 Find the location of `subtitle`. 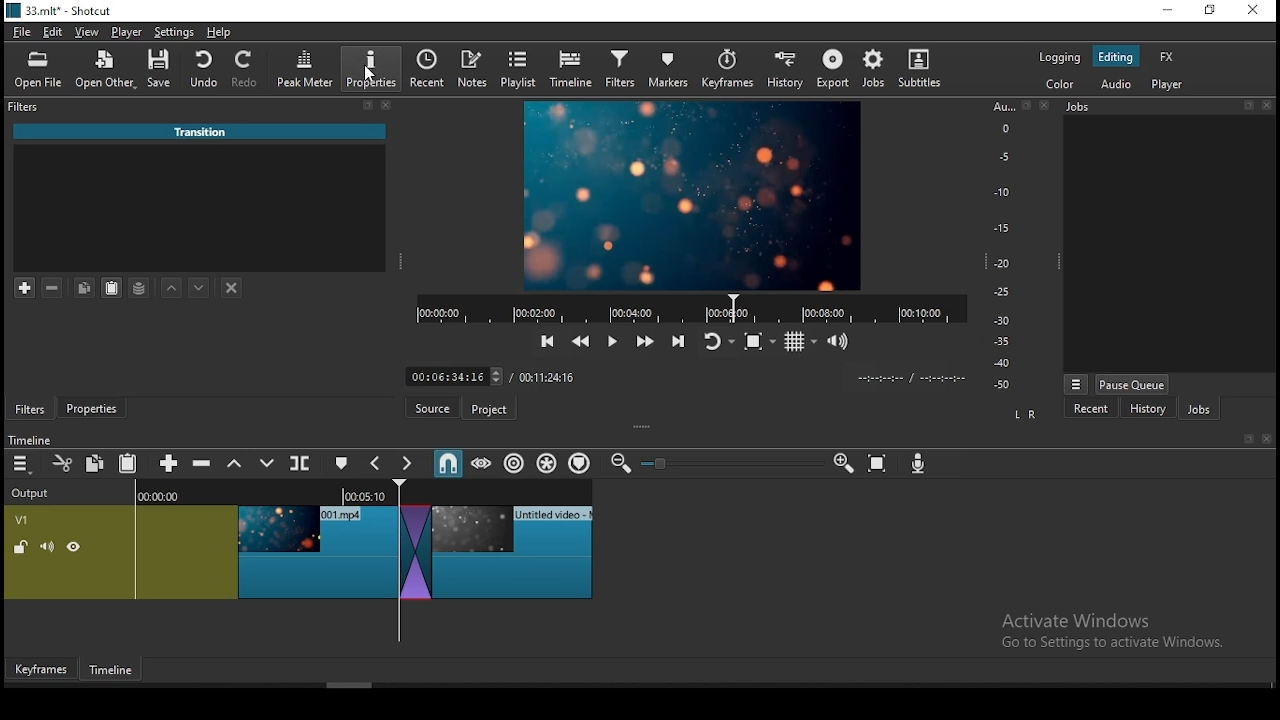

subtitle is located at coordinates (917, 68).